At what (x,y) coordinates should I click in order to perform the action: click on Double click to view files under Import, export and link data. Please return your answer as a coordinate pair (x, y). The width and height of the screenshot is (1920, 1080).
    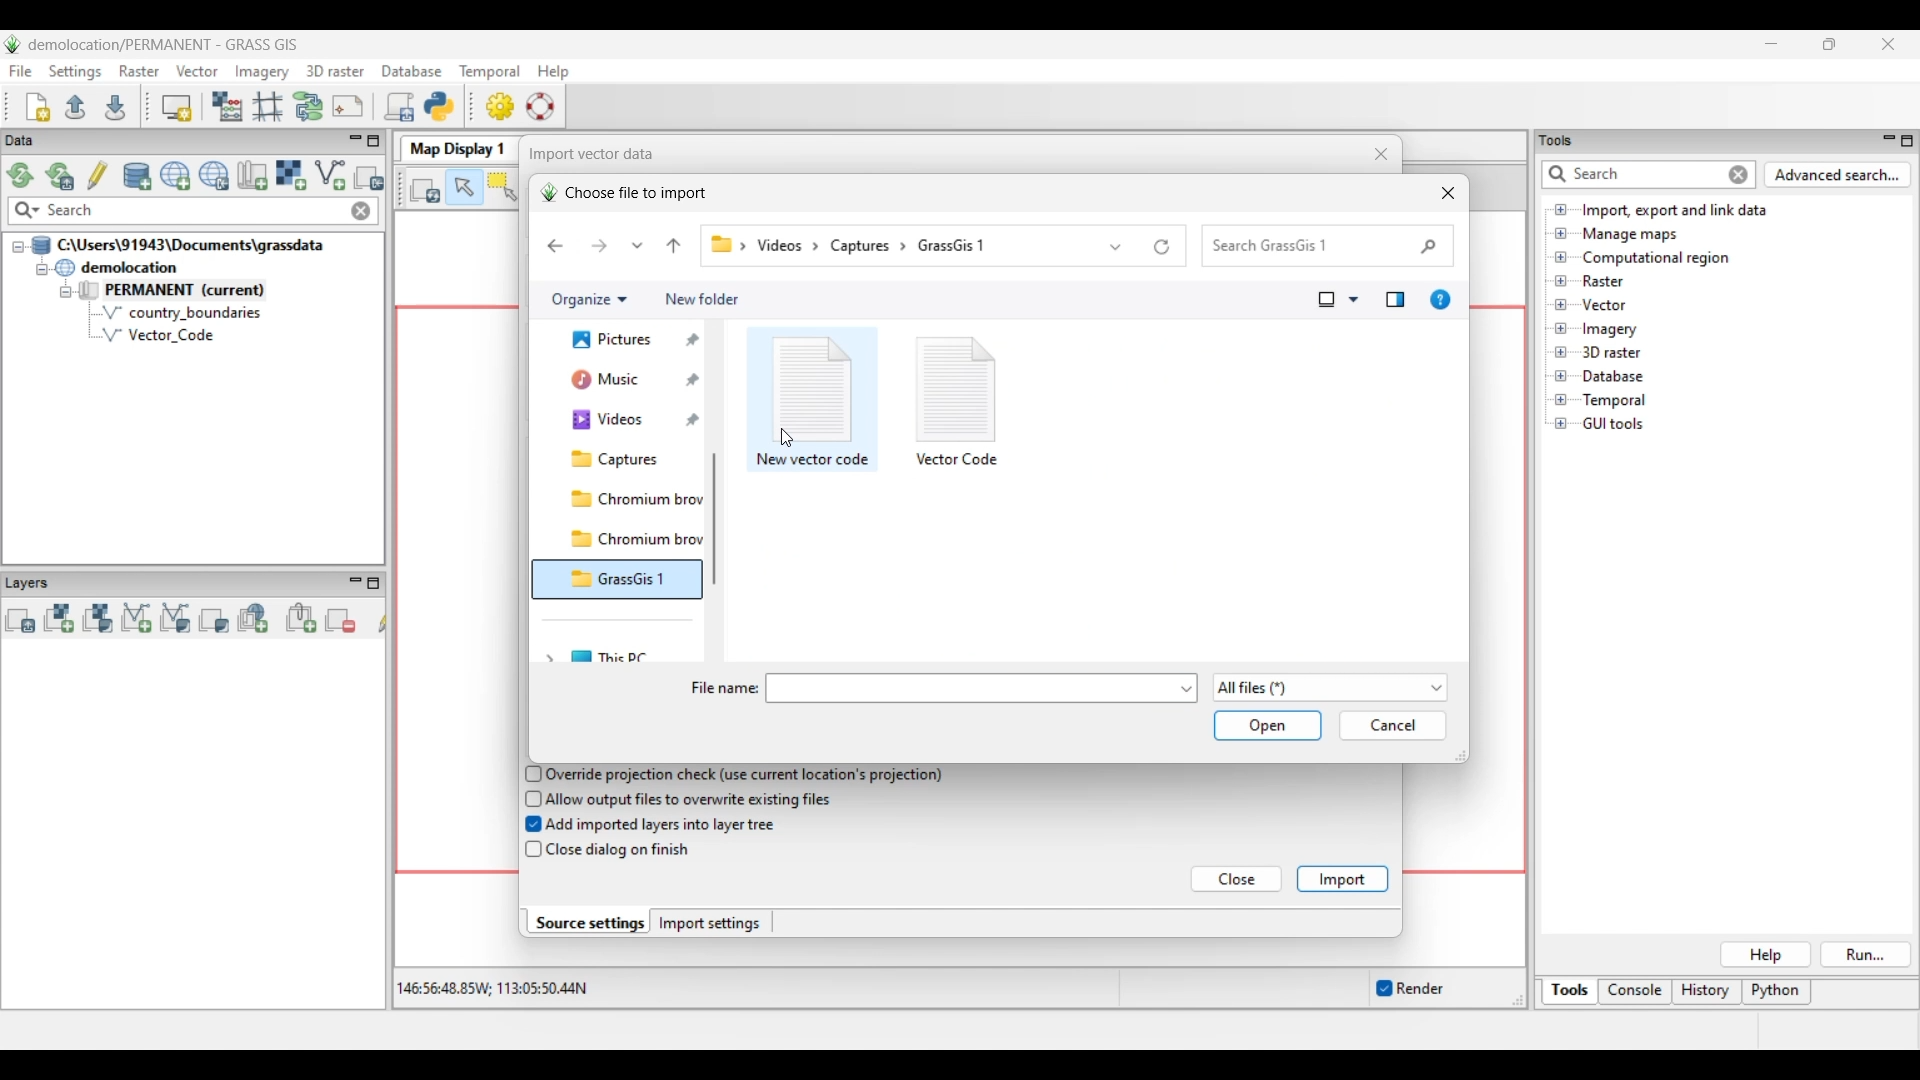
    Looking at the image, I should click on (1675, 211).